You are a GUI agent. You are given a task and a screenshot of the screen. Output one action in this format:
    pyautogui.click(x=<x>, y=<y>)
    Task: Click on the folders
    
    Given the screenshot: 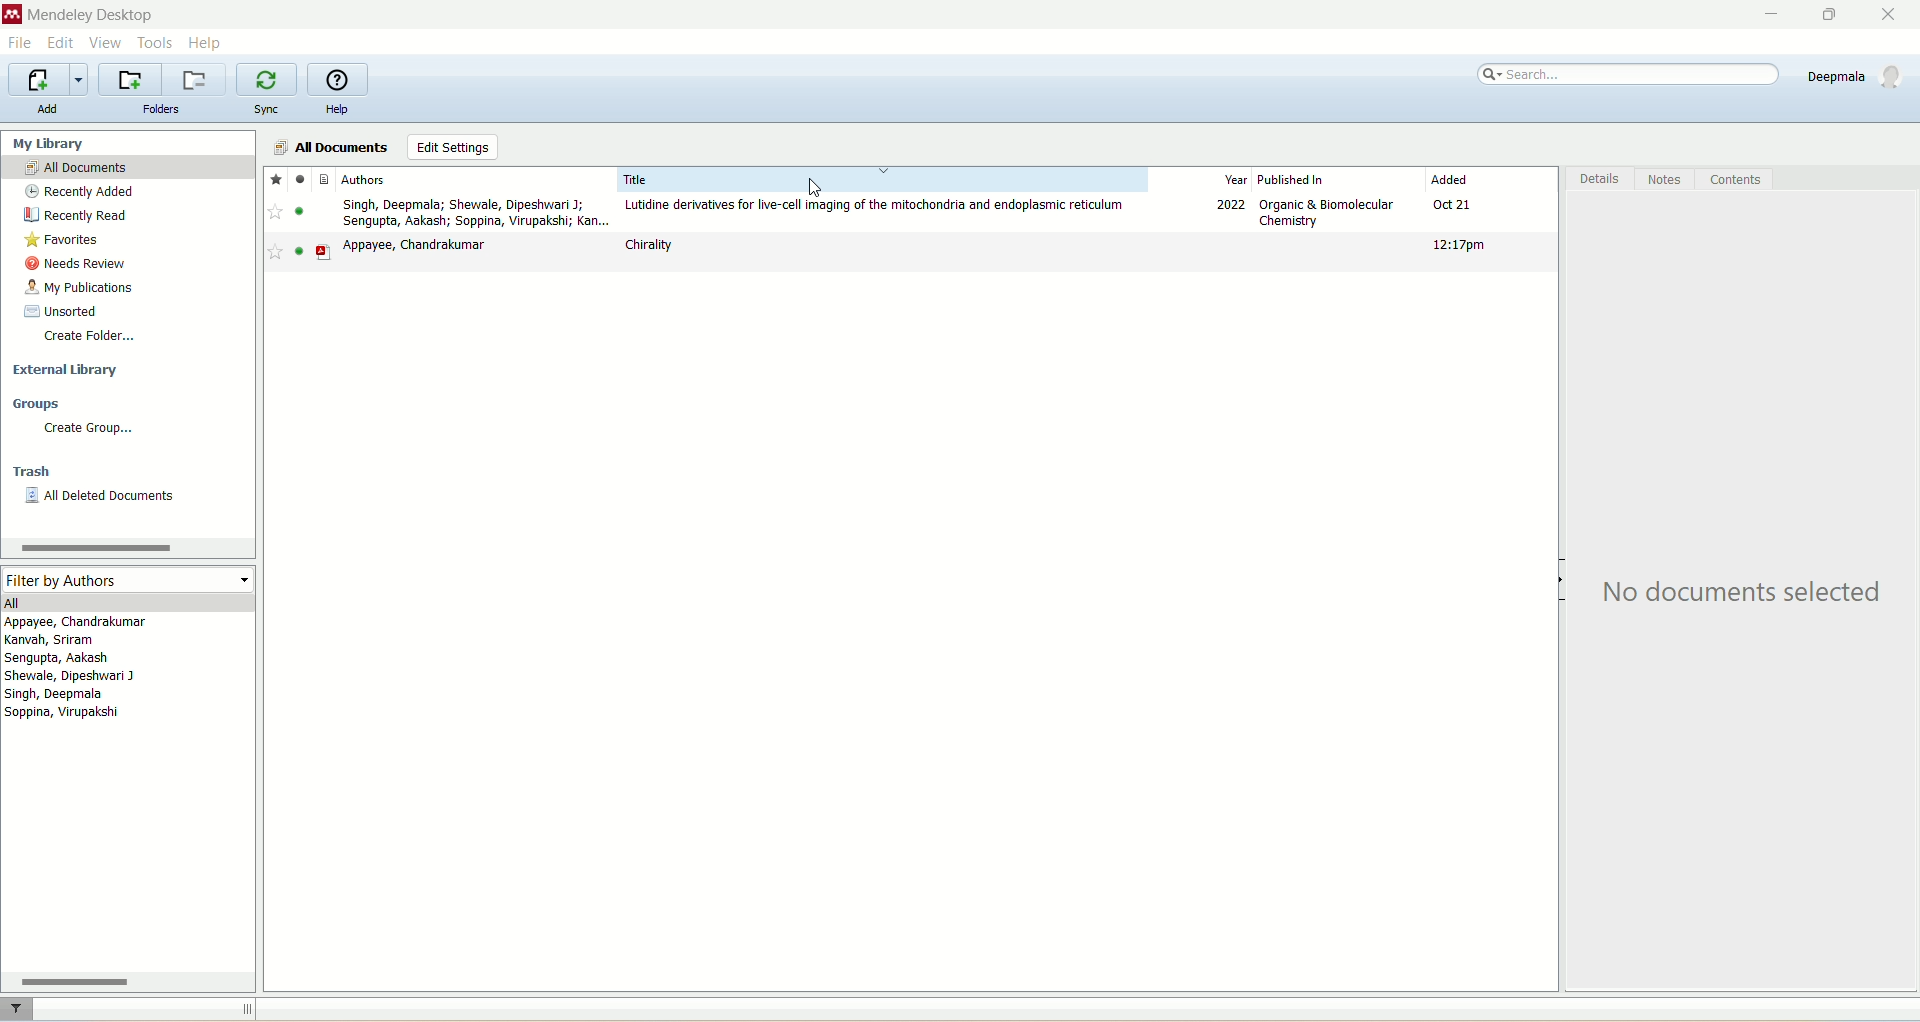 What is the action you would take?
    pyautogui.click(x=161, y=110)
    